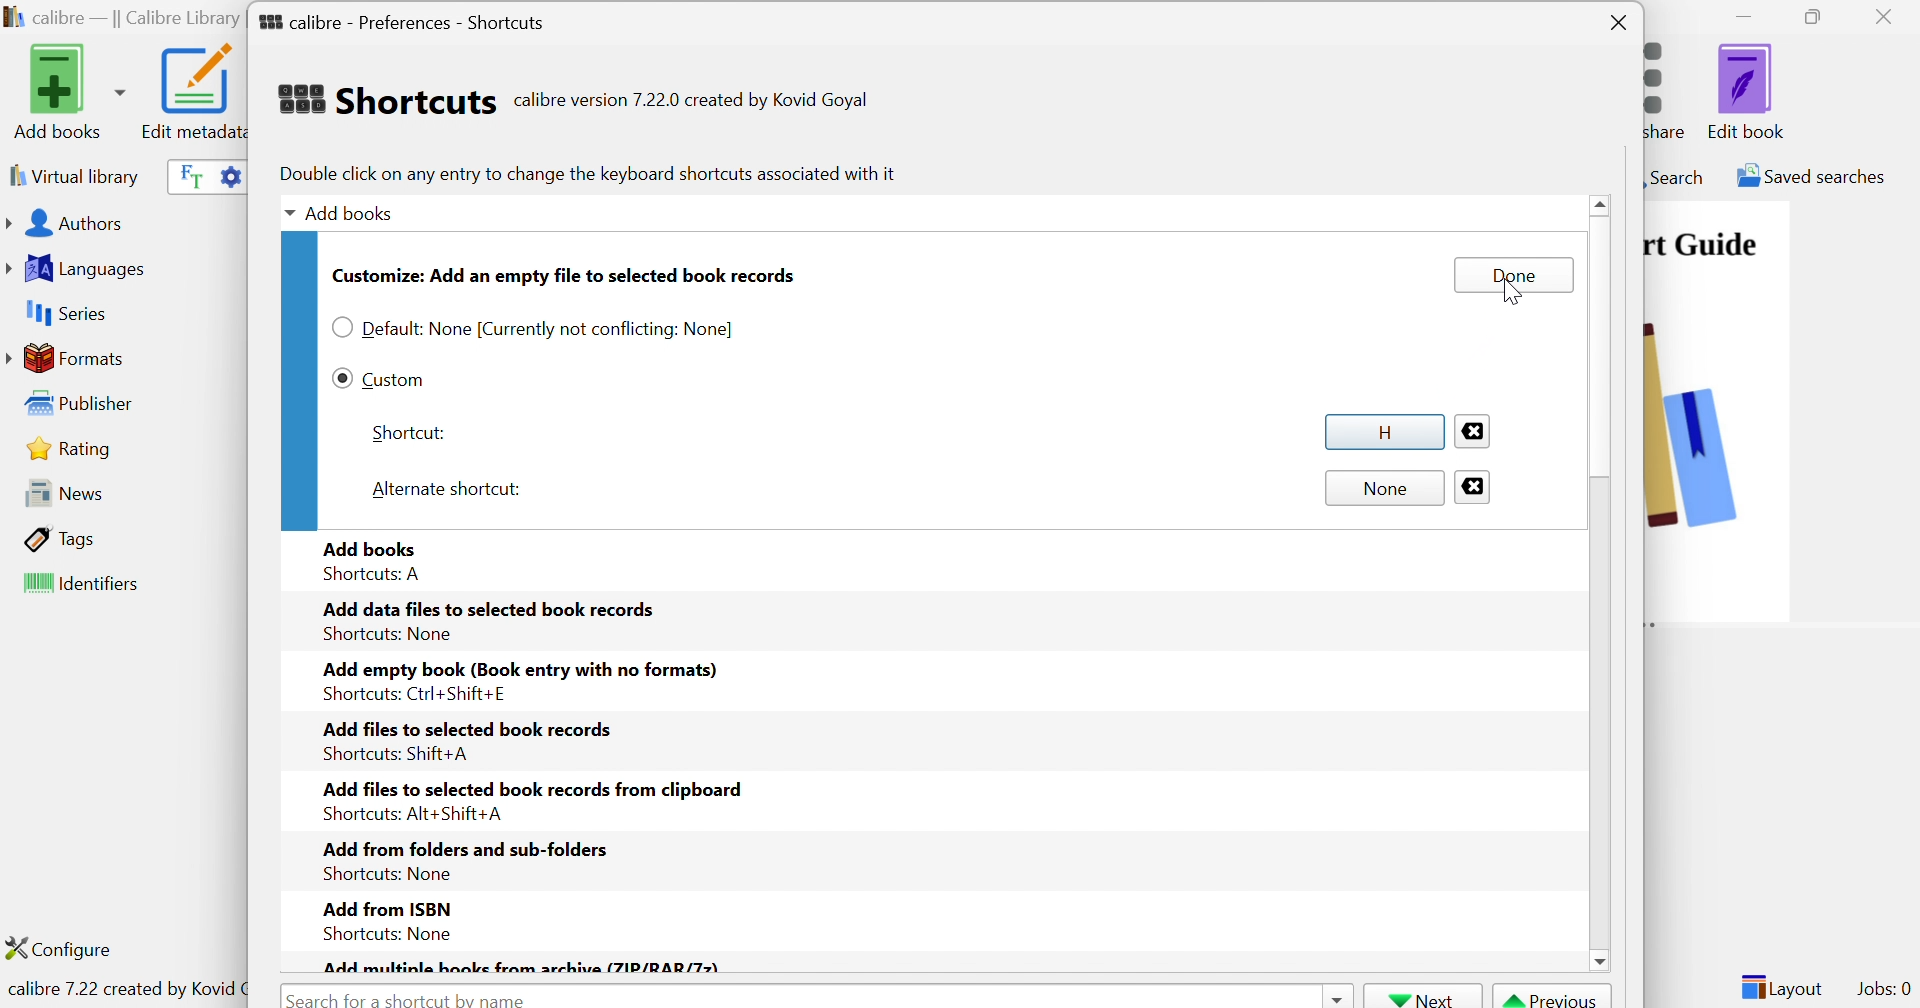  Describe the element at coordinates (121, 19) in the screenshot. I see `calibre - || Calibre Library ||` at that location.